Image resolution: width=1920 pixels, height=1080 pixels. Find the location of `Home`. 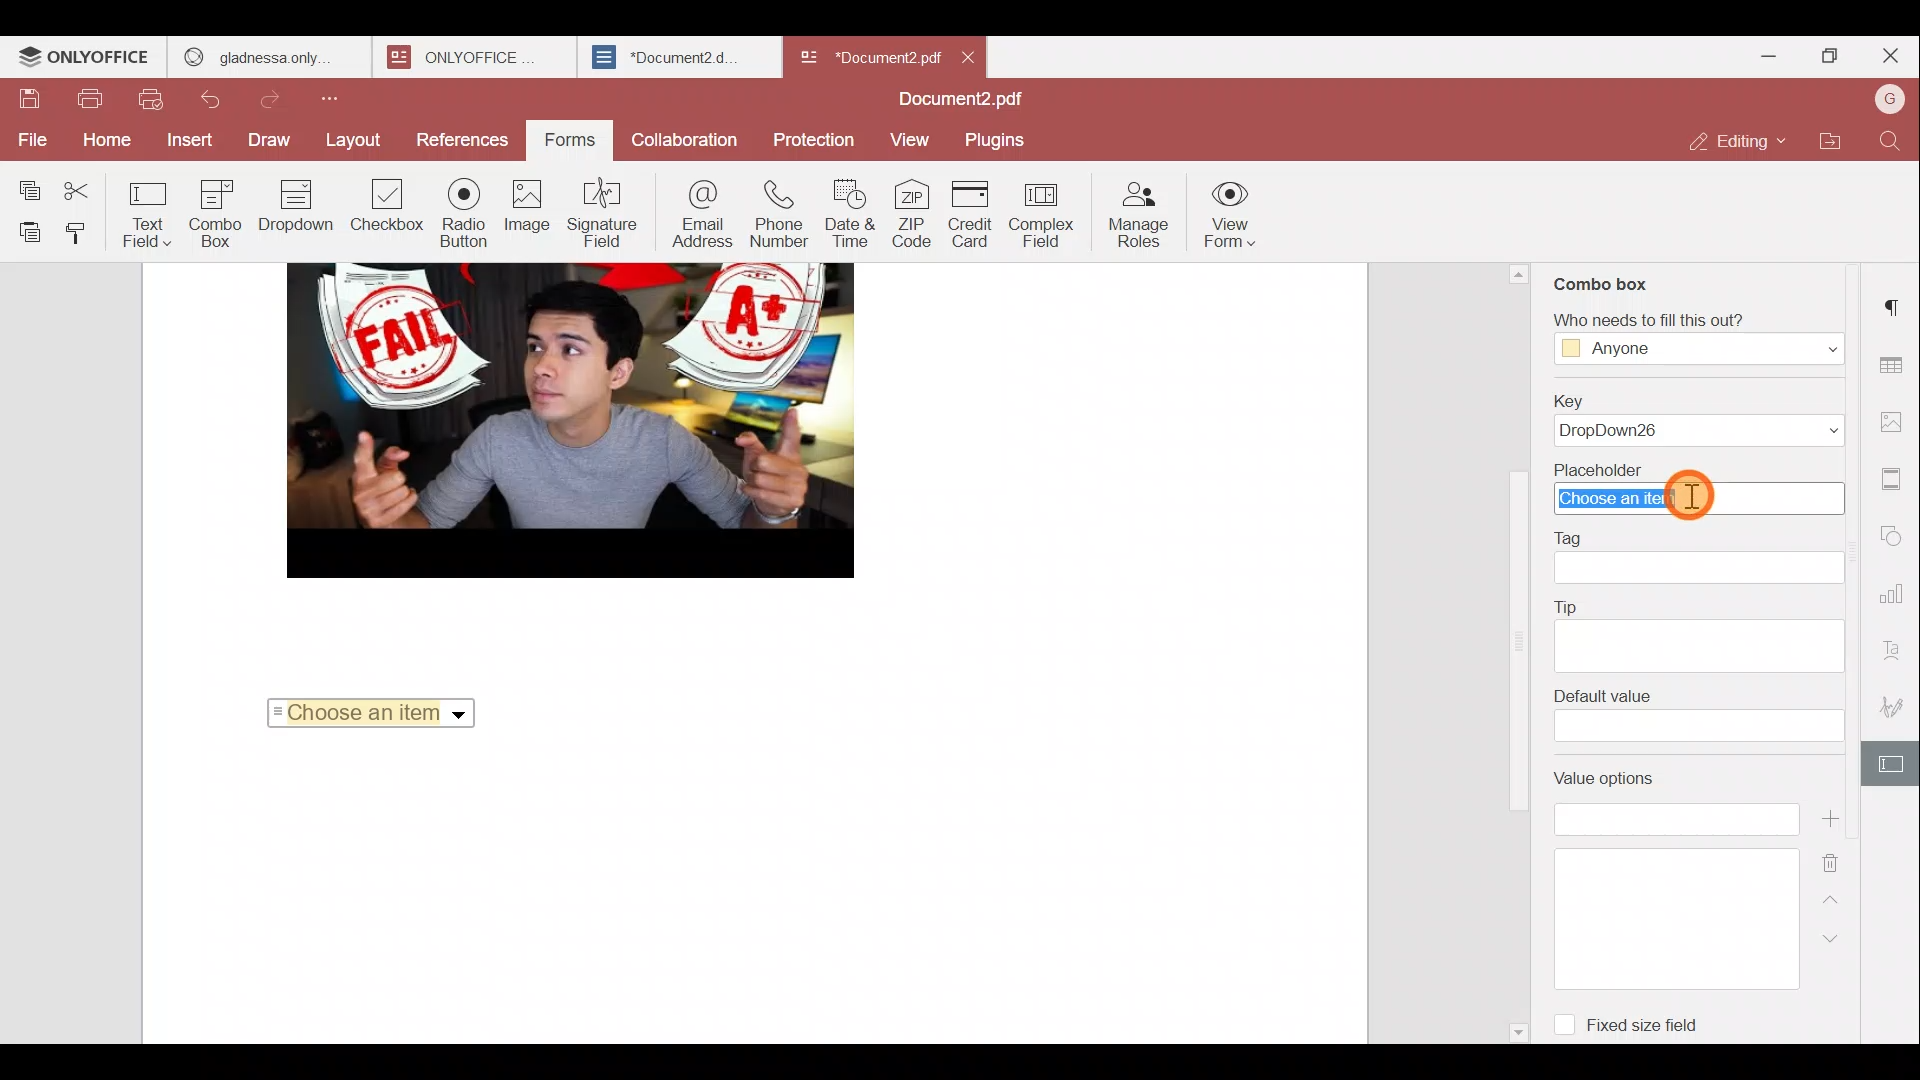

Home is located at coordinates (101, 142).